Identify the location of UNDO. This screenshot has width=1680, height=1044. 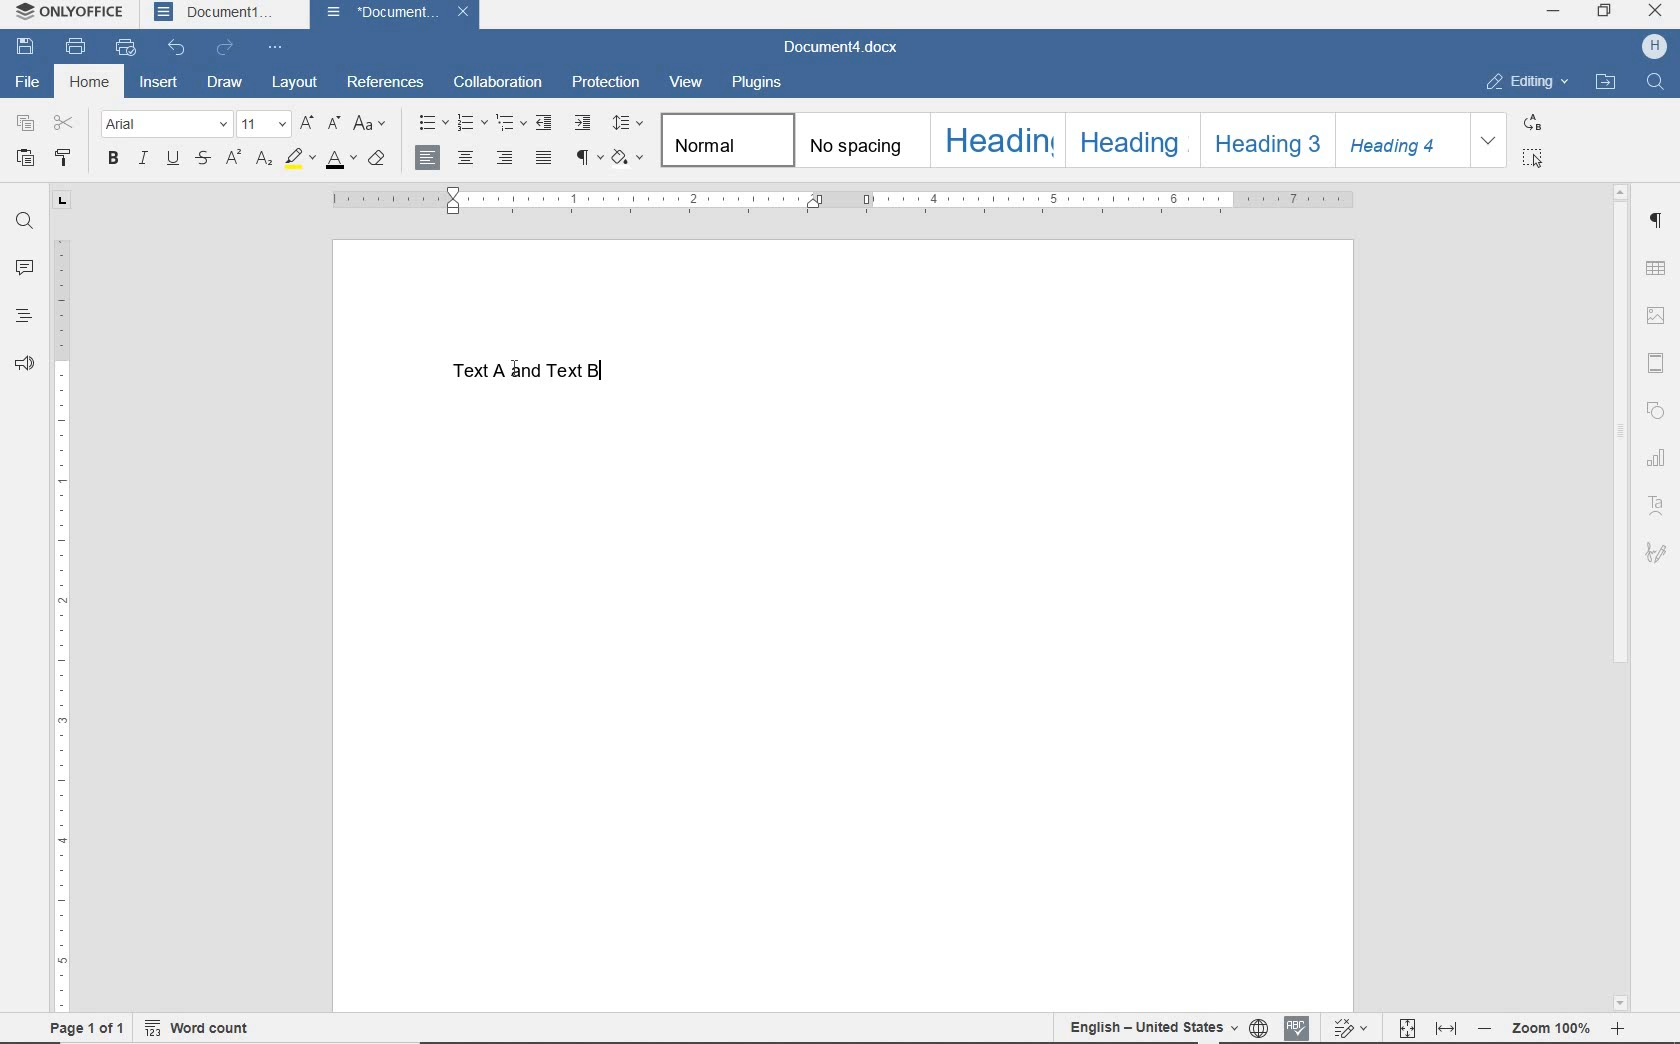
(178, 48).